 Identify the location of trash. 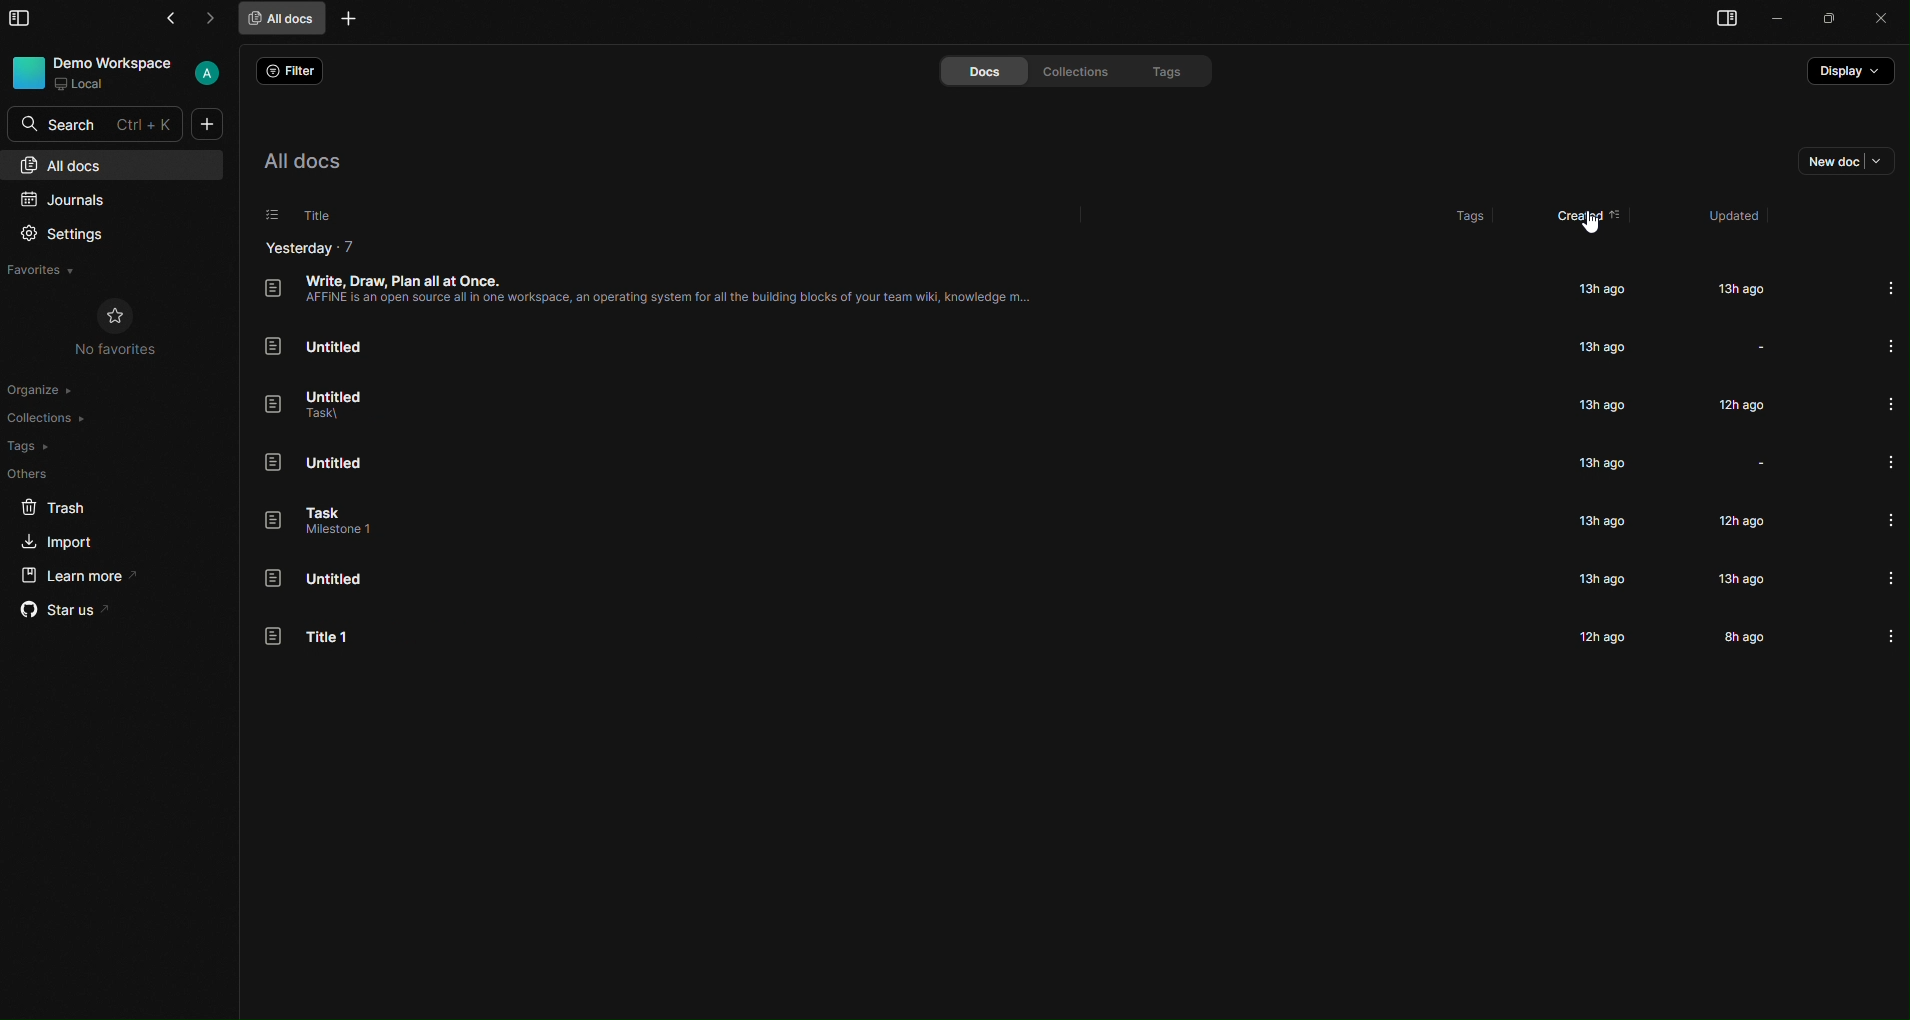
(55, 506).